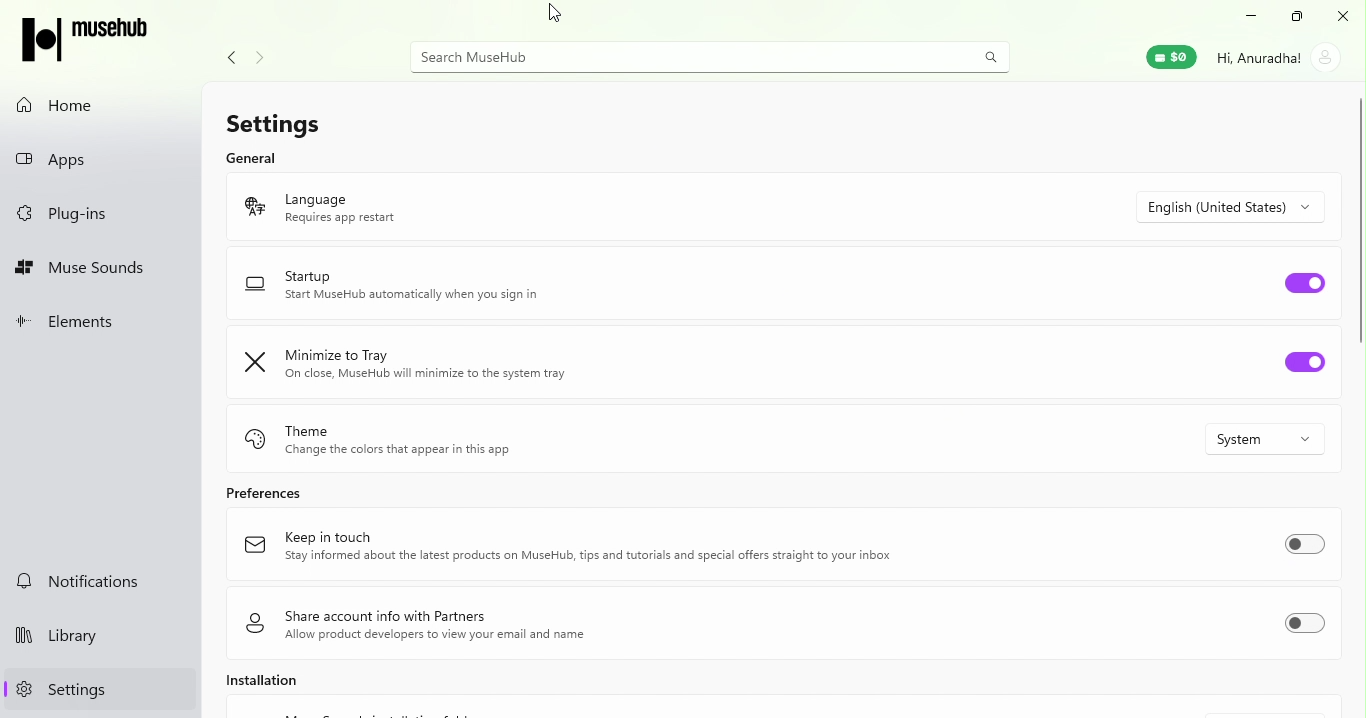 The width and height of the screenshot is (1366, 718). What do you see at coordinates (267, 495) in the screenshot?
I see `Prefernces` at bounding box center [267, 495].